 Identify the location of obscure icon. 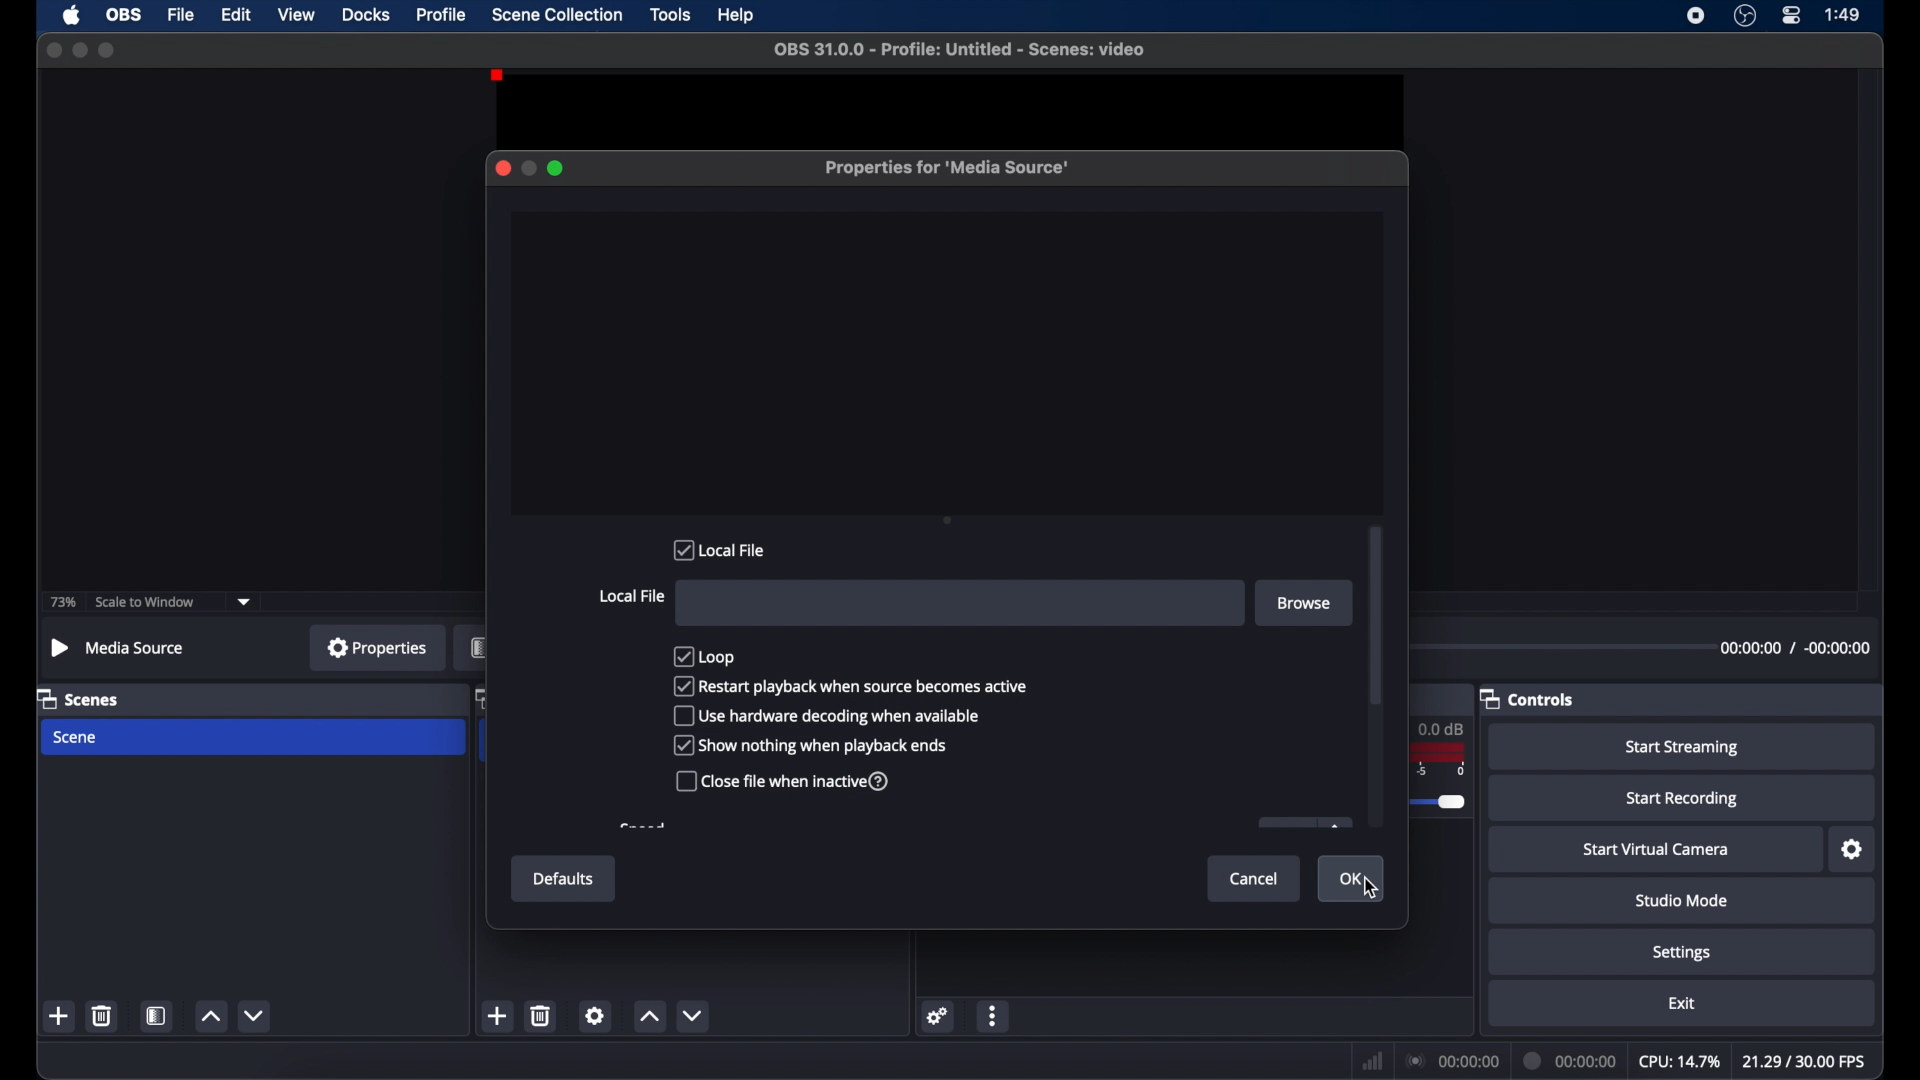
(1304, 823).